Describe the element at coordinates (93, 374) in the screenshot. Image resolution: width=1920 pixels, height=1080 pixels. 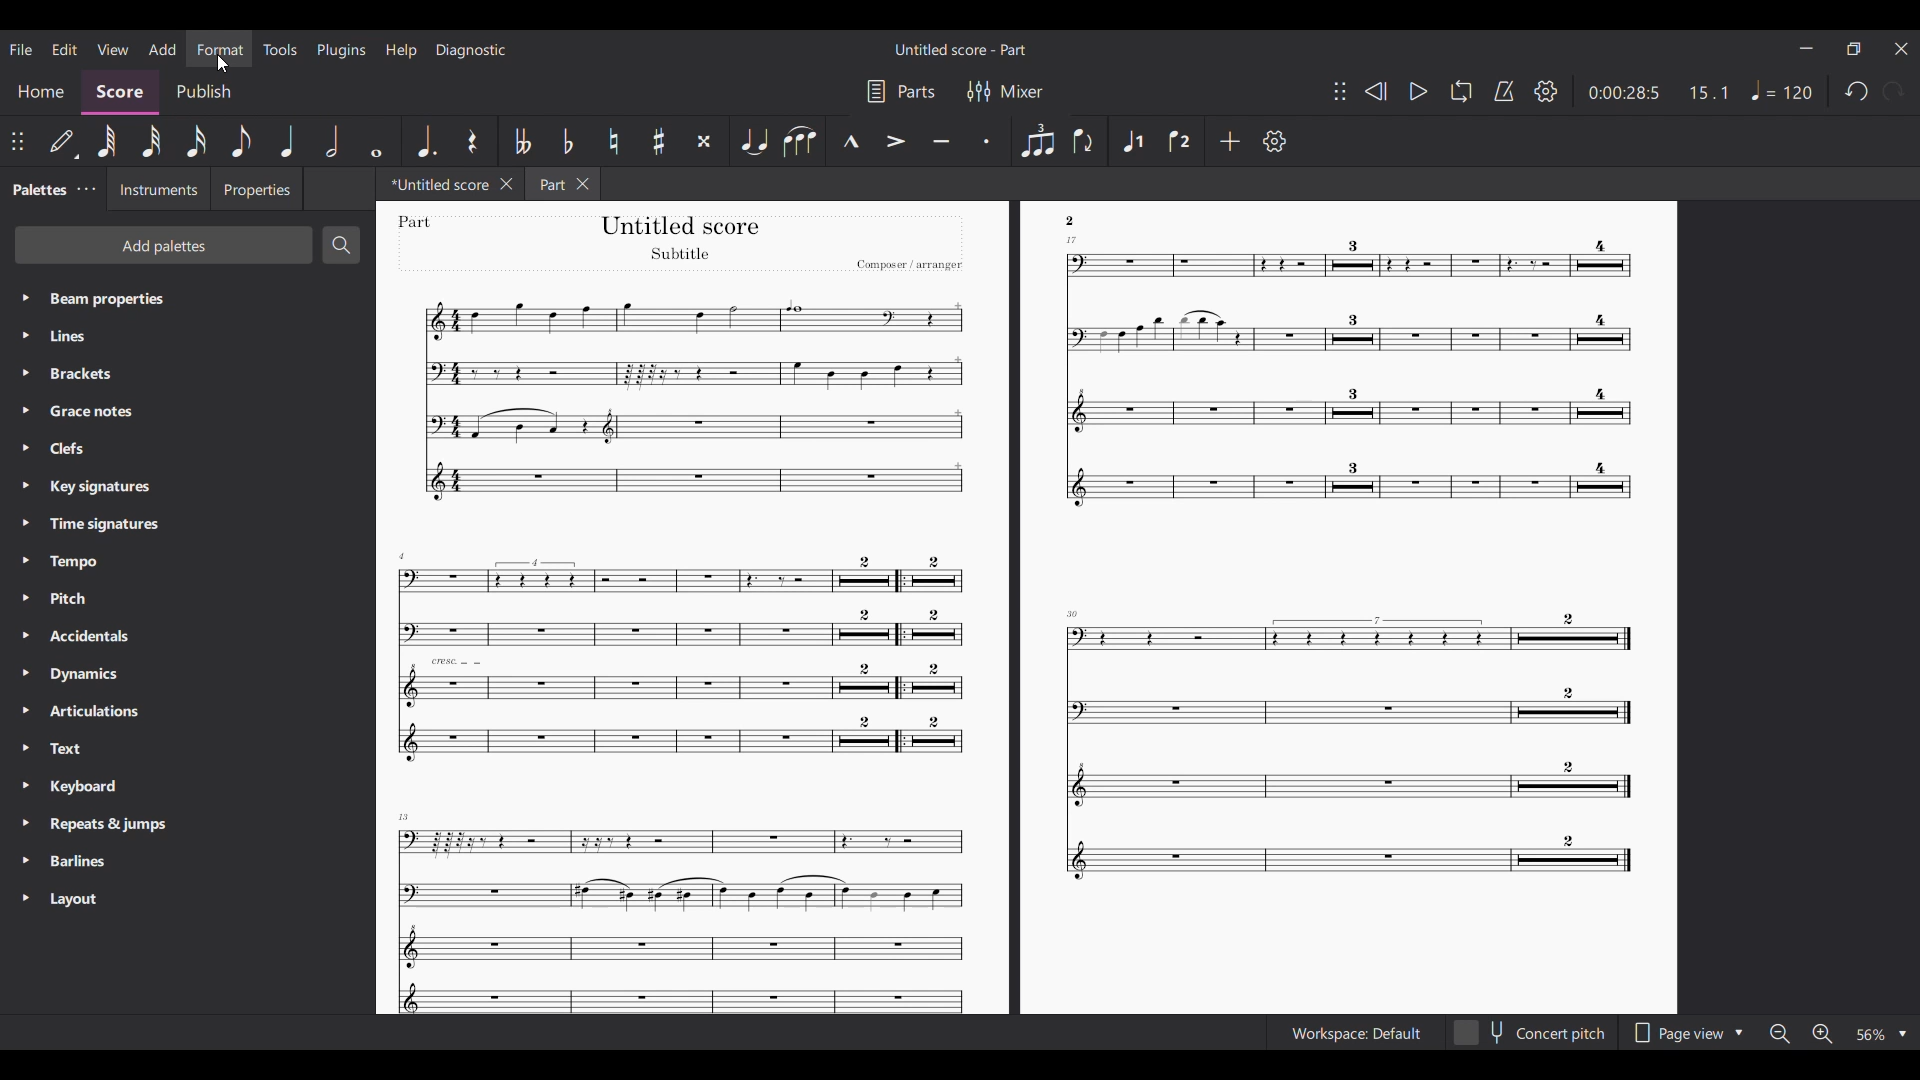
I see `Brackets` at that location.